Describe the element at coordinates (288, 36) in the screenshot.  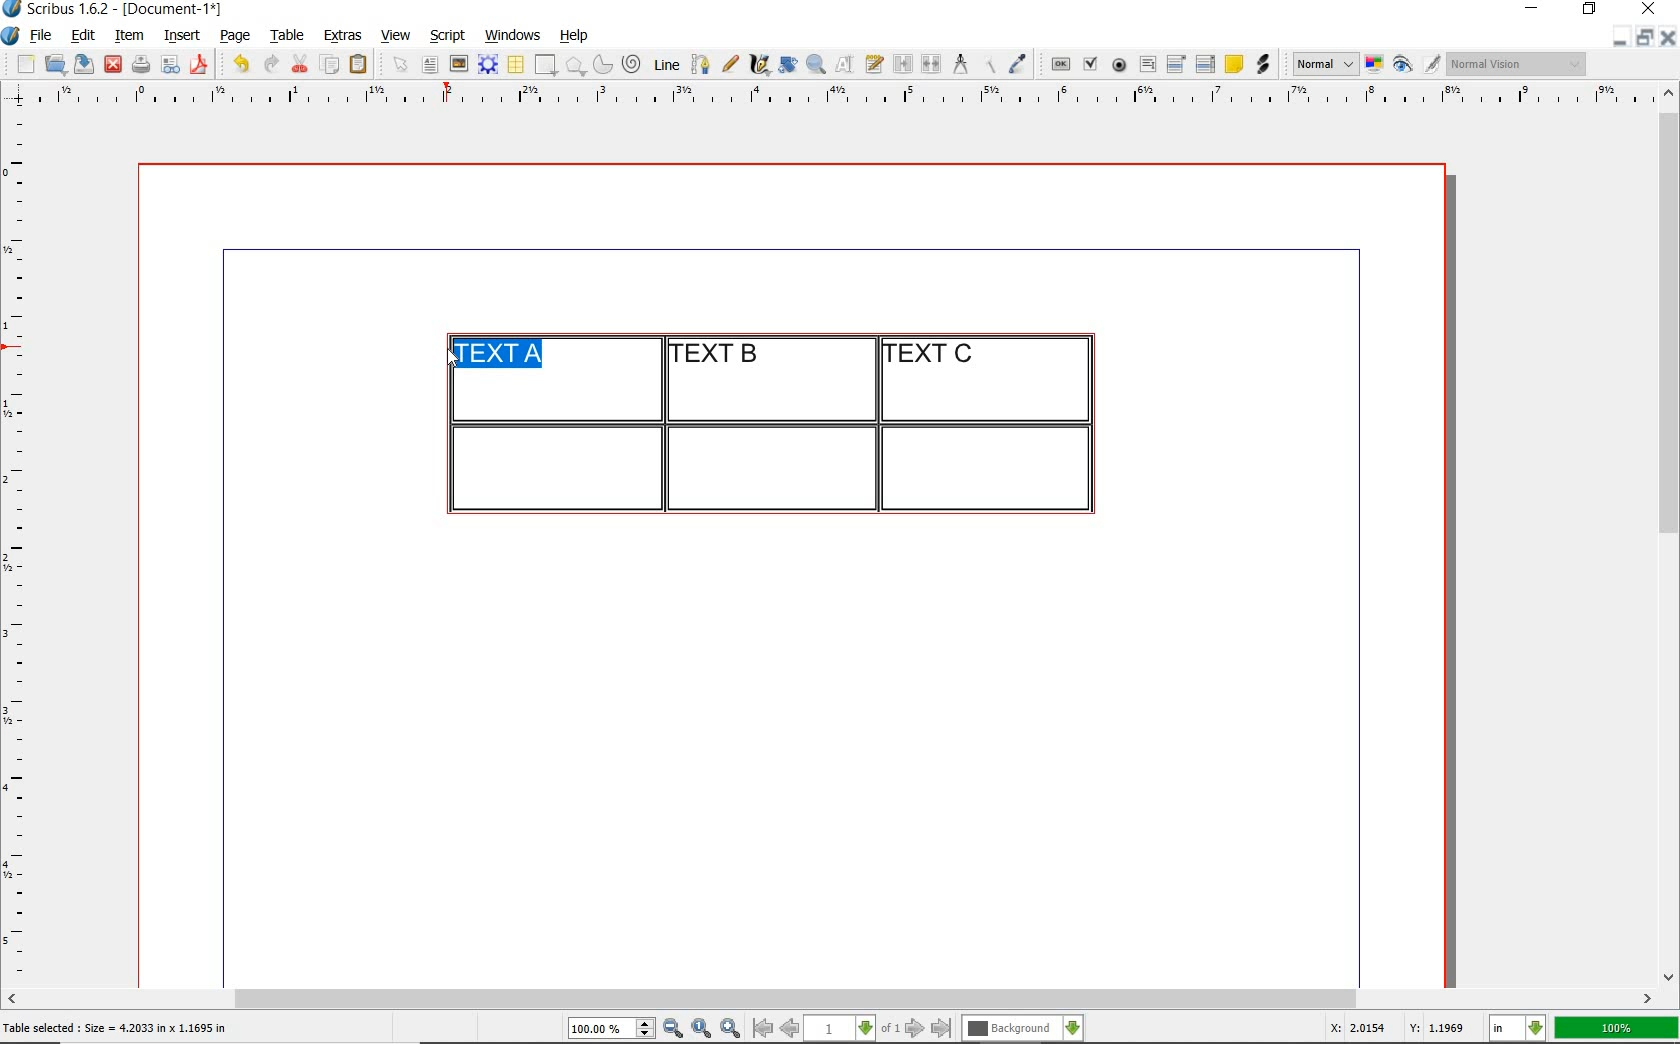
I see `table` at that location.